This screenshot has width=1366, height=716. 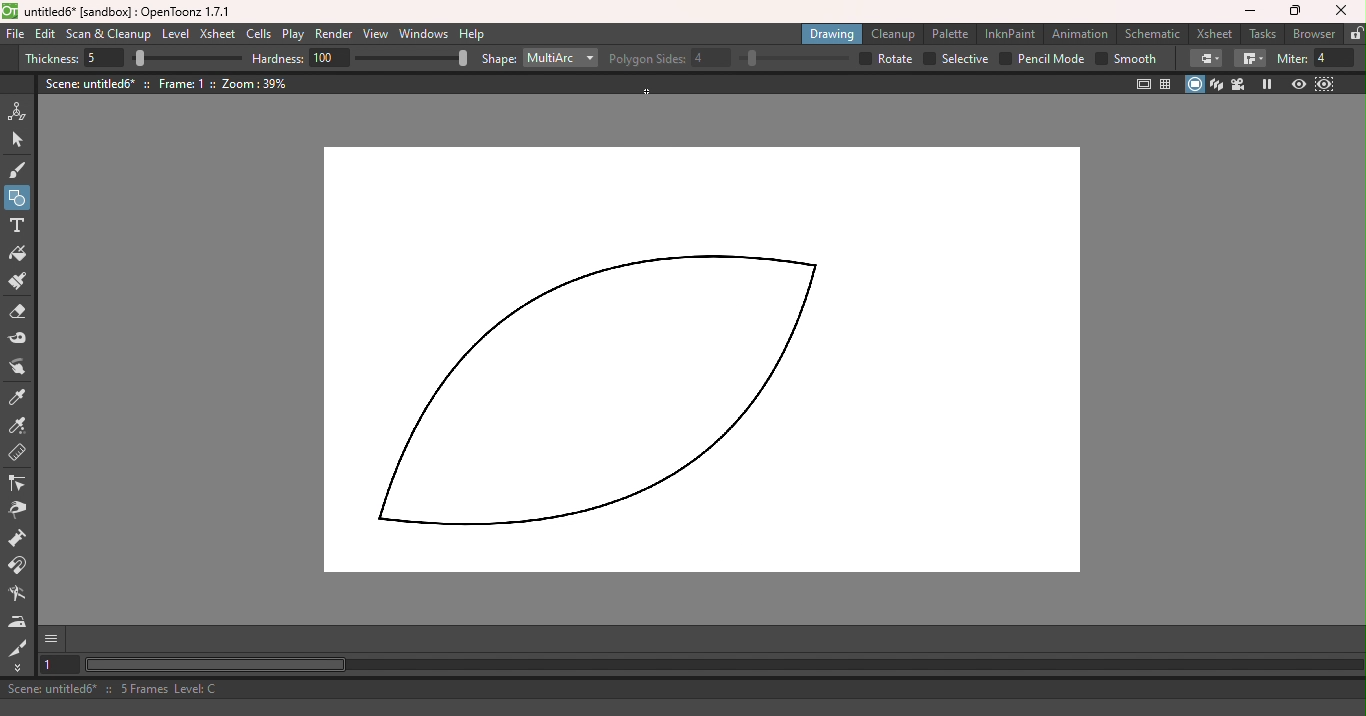 What do you see at coordinates (15, 646) in the screenshot?
I see `Cutter tool` at bounding box center [15, 646].